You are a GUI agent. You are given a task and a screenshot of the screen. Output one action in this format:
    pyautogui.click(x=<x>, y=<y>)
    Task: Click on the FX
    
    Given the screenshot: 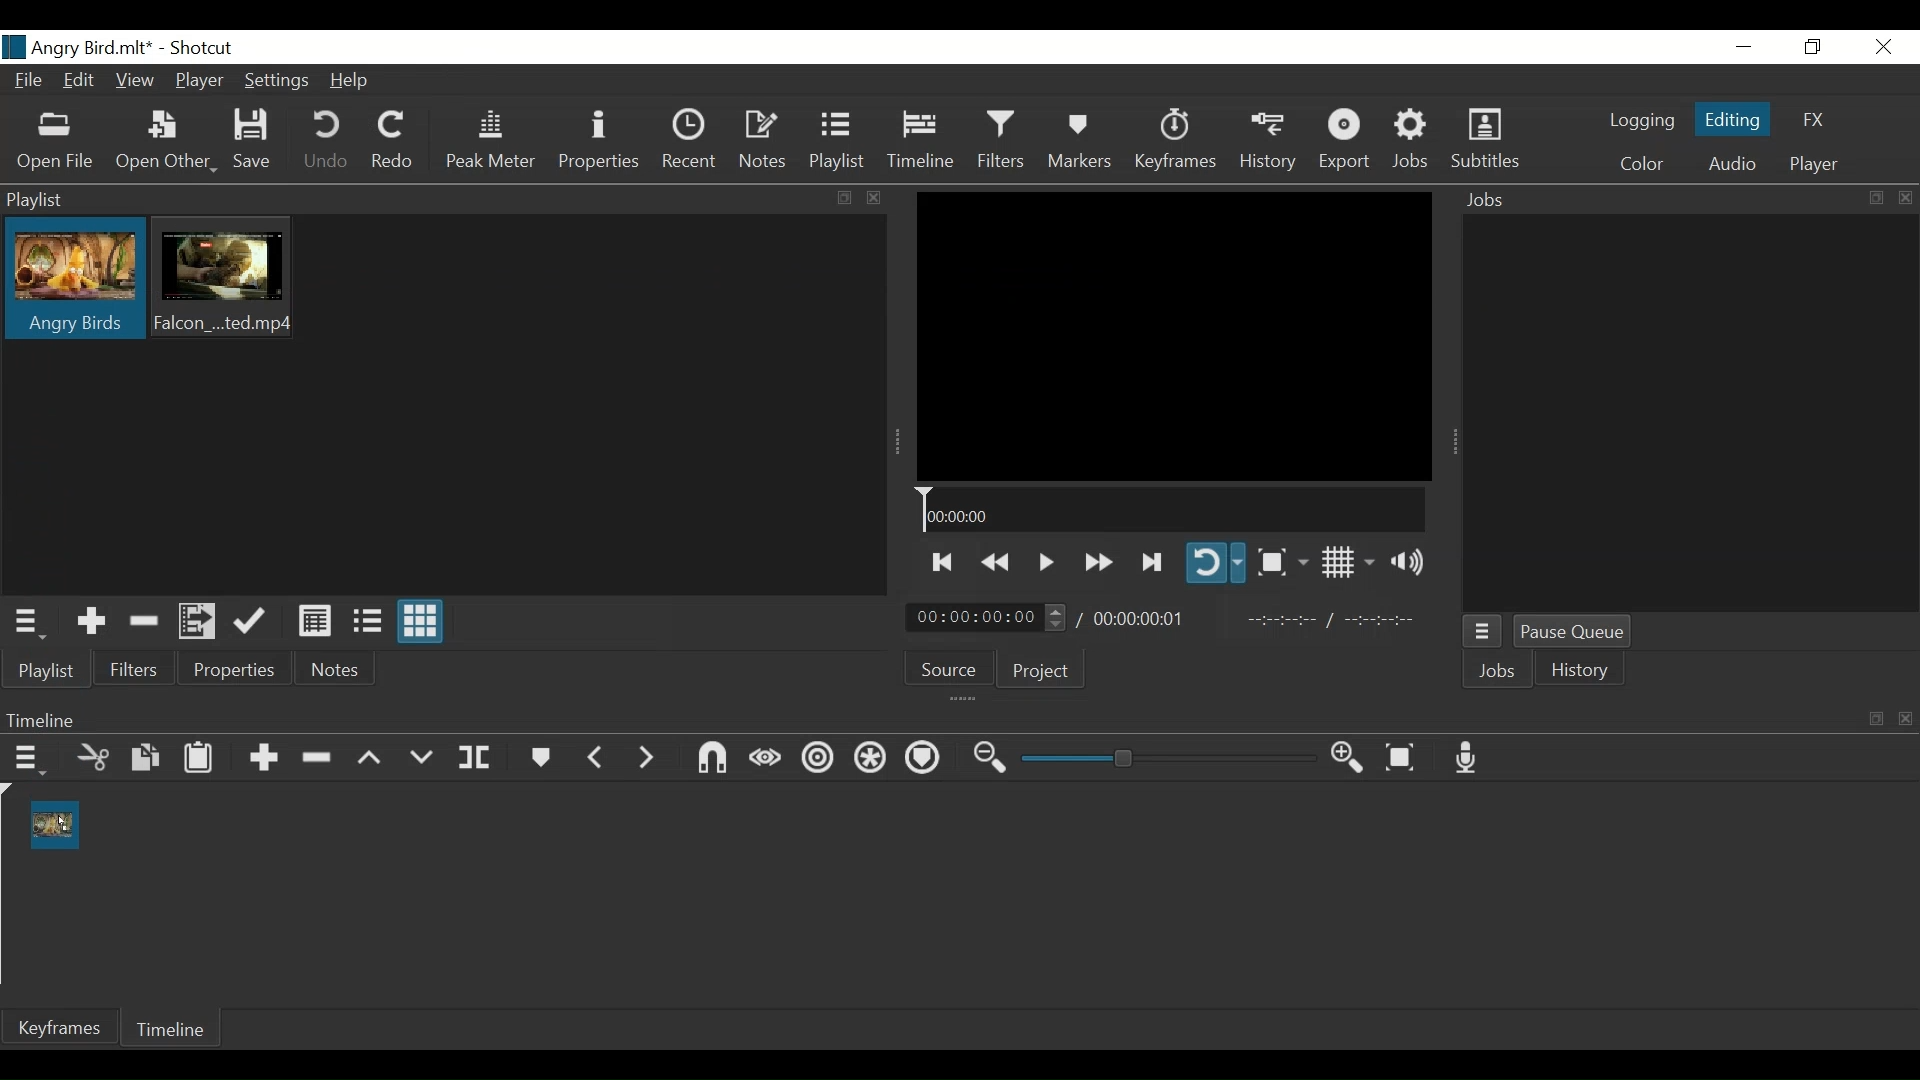 What is the action you would take?
    pyautogui.click(x=1813, y=119)
    